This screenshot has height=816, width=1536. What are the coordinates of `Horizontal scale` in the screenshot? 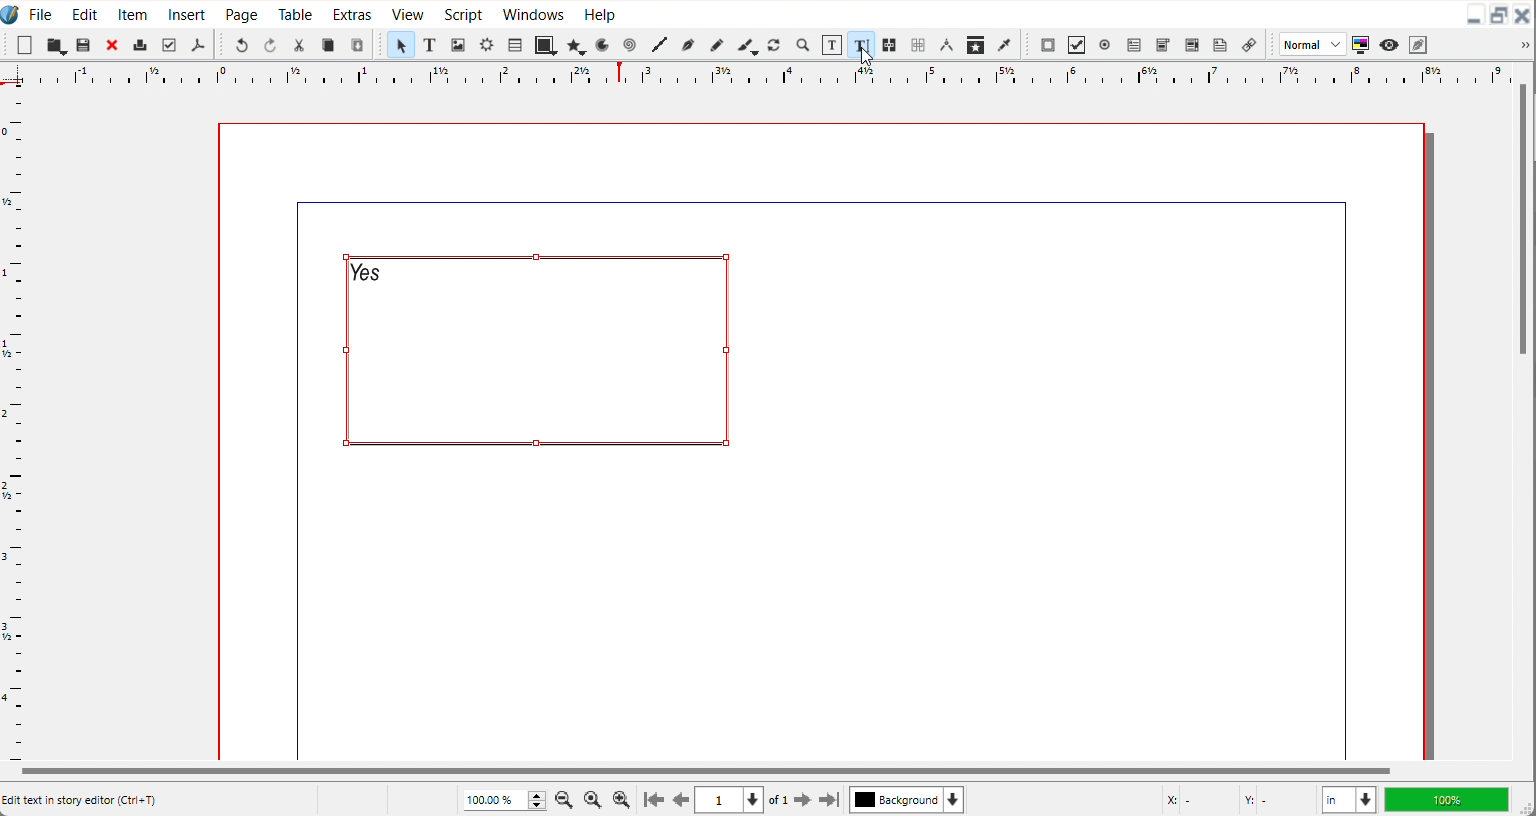 It's located at (768, 74).